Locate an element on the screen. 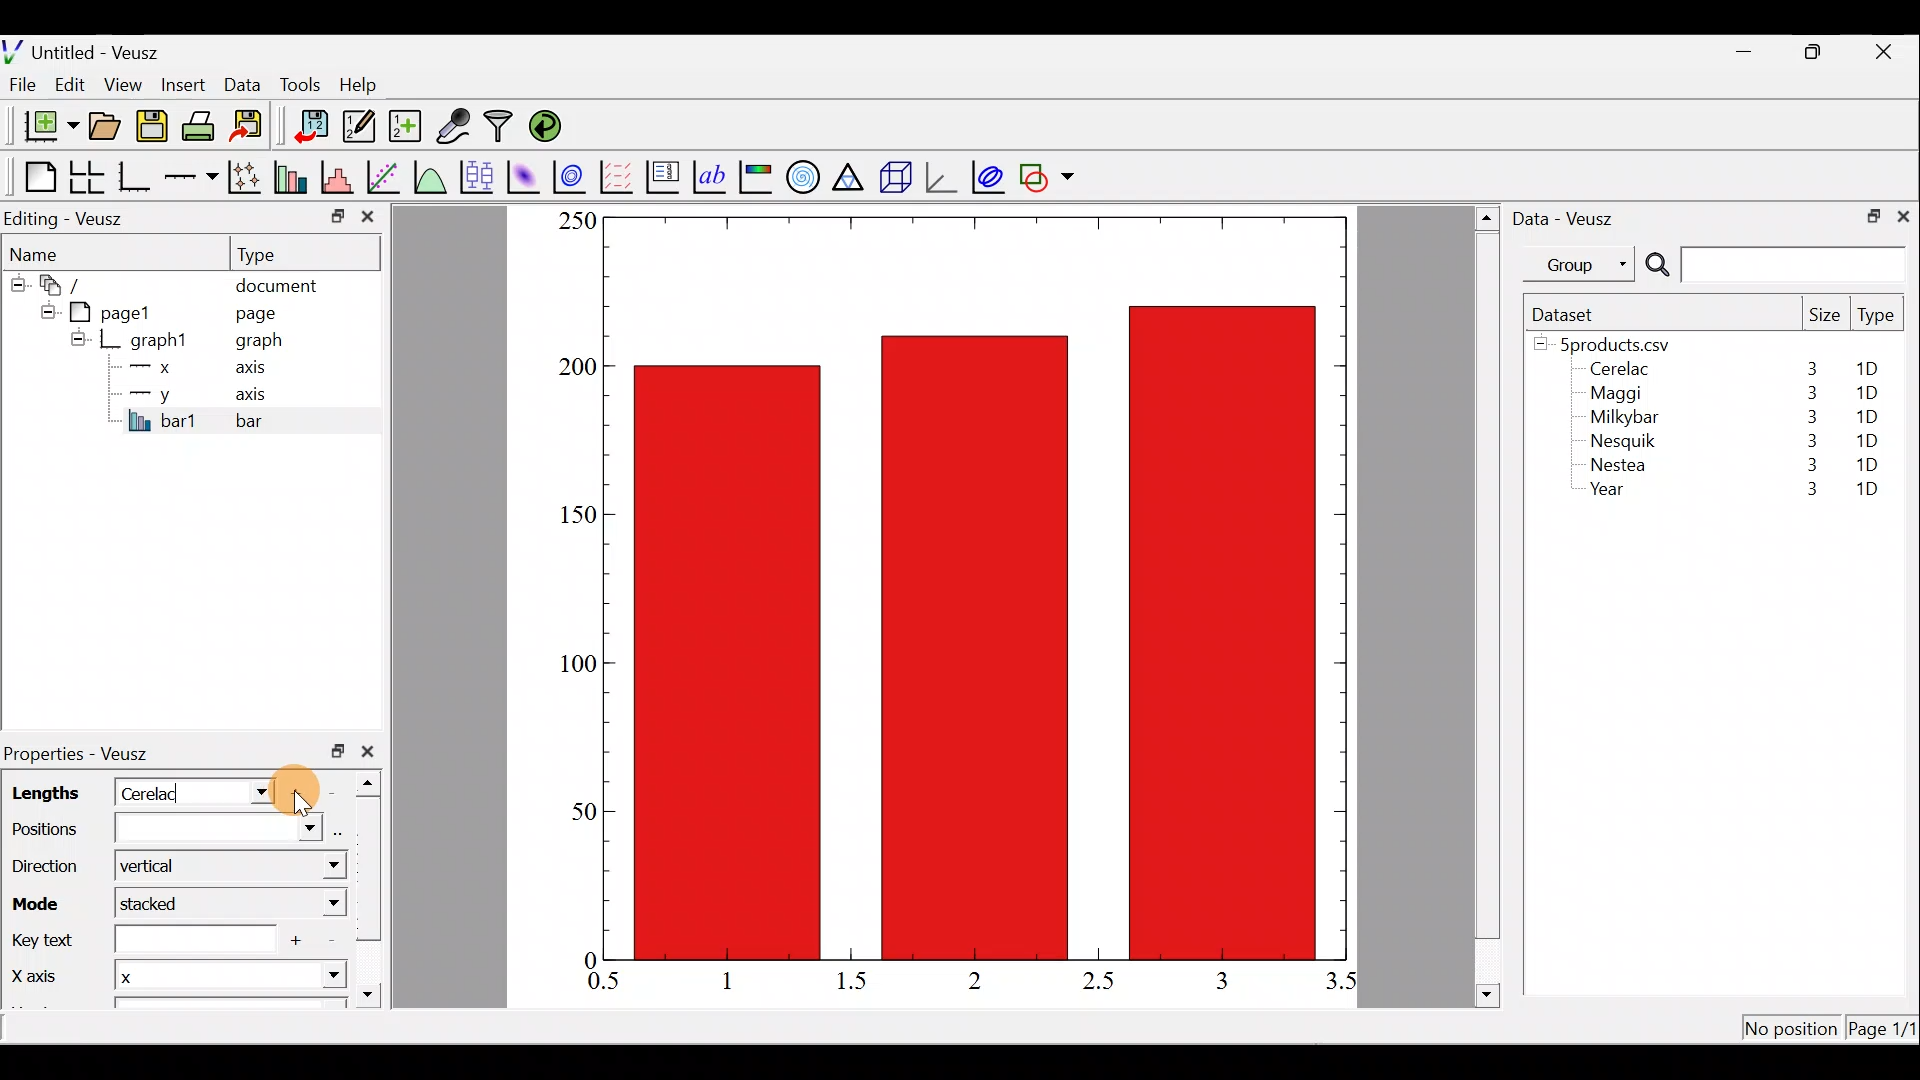 This screenshot has height=1080, width=1920. Dataset is located at coordinates (1570, 314).